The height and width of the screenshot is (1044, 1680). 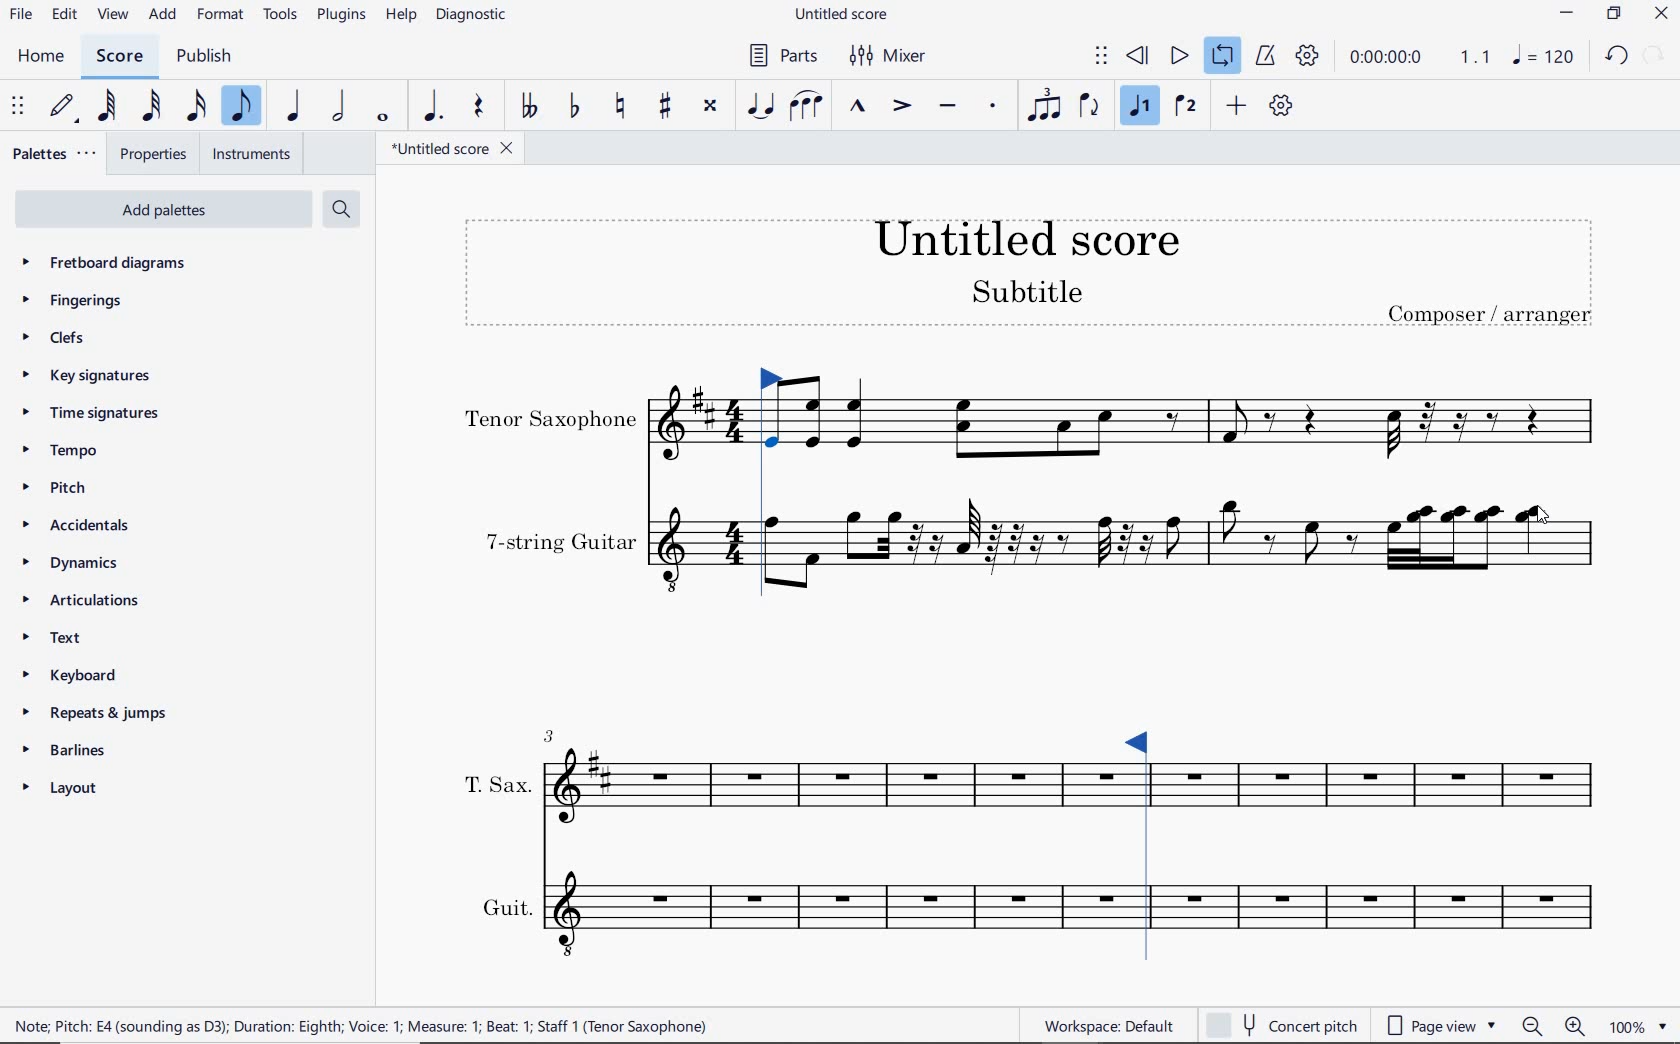 I want to click on concert pitch, so click(x=1282, y=1022).